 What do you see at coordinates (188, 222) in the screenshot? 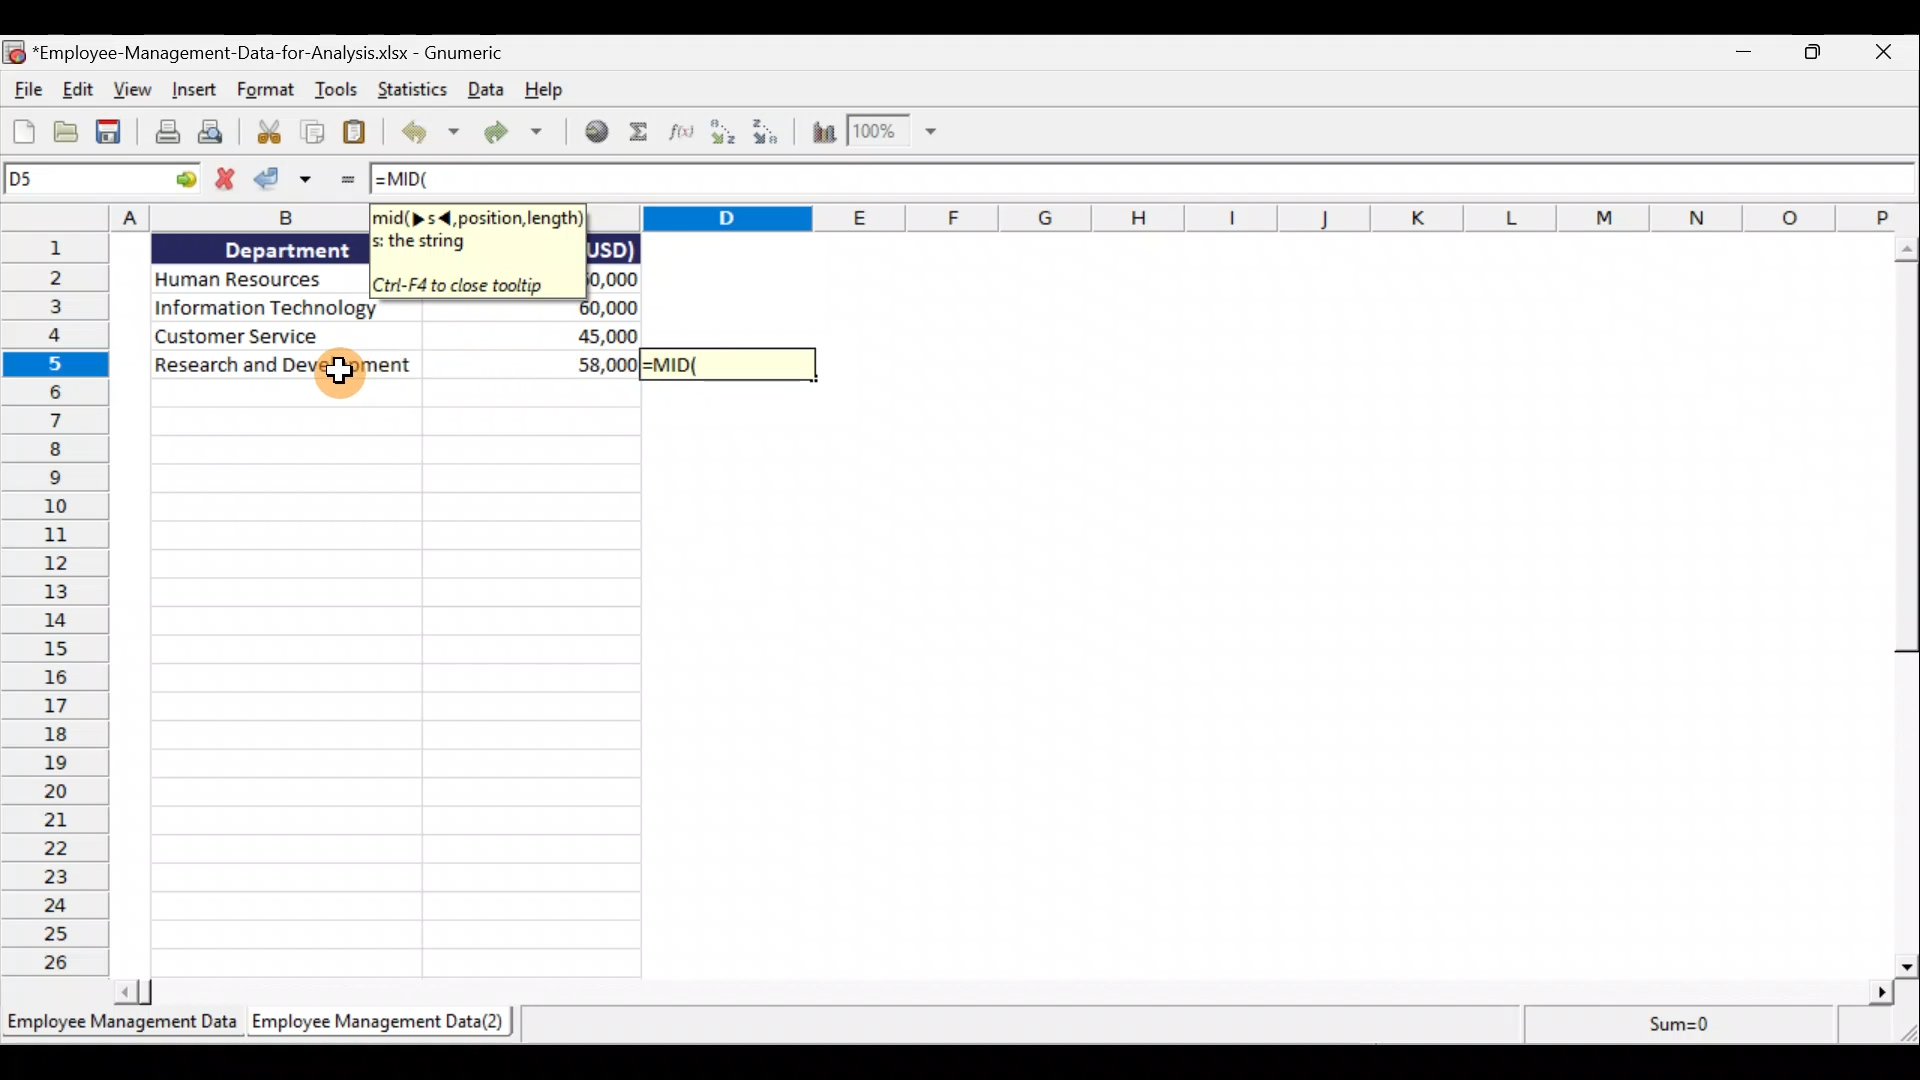
I see `Columns` at bounding box center [188, 222].